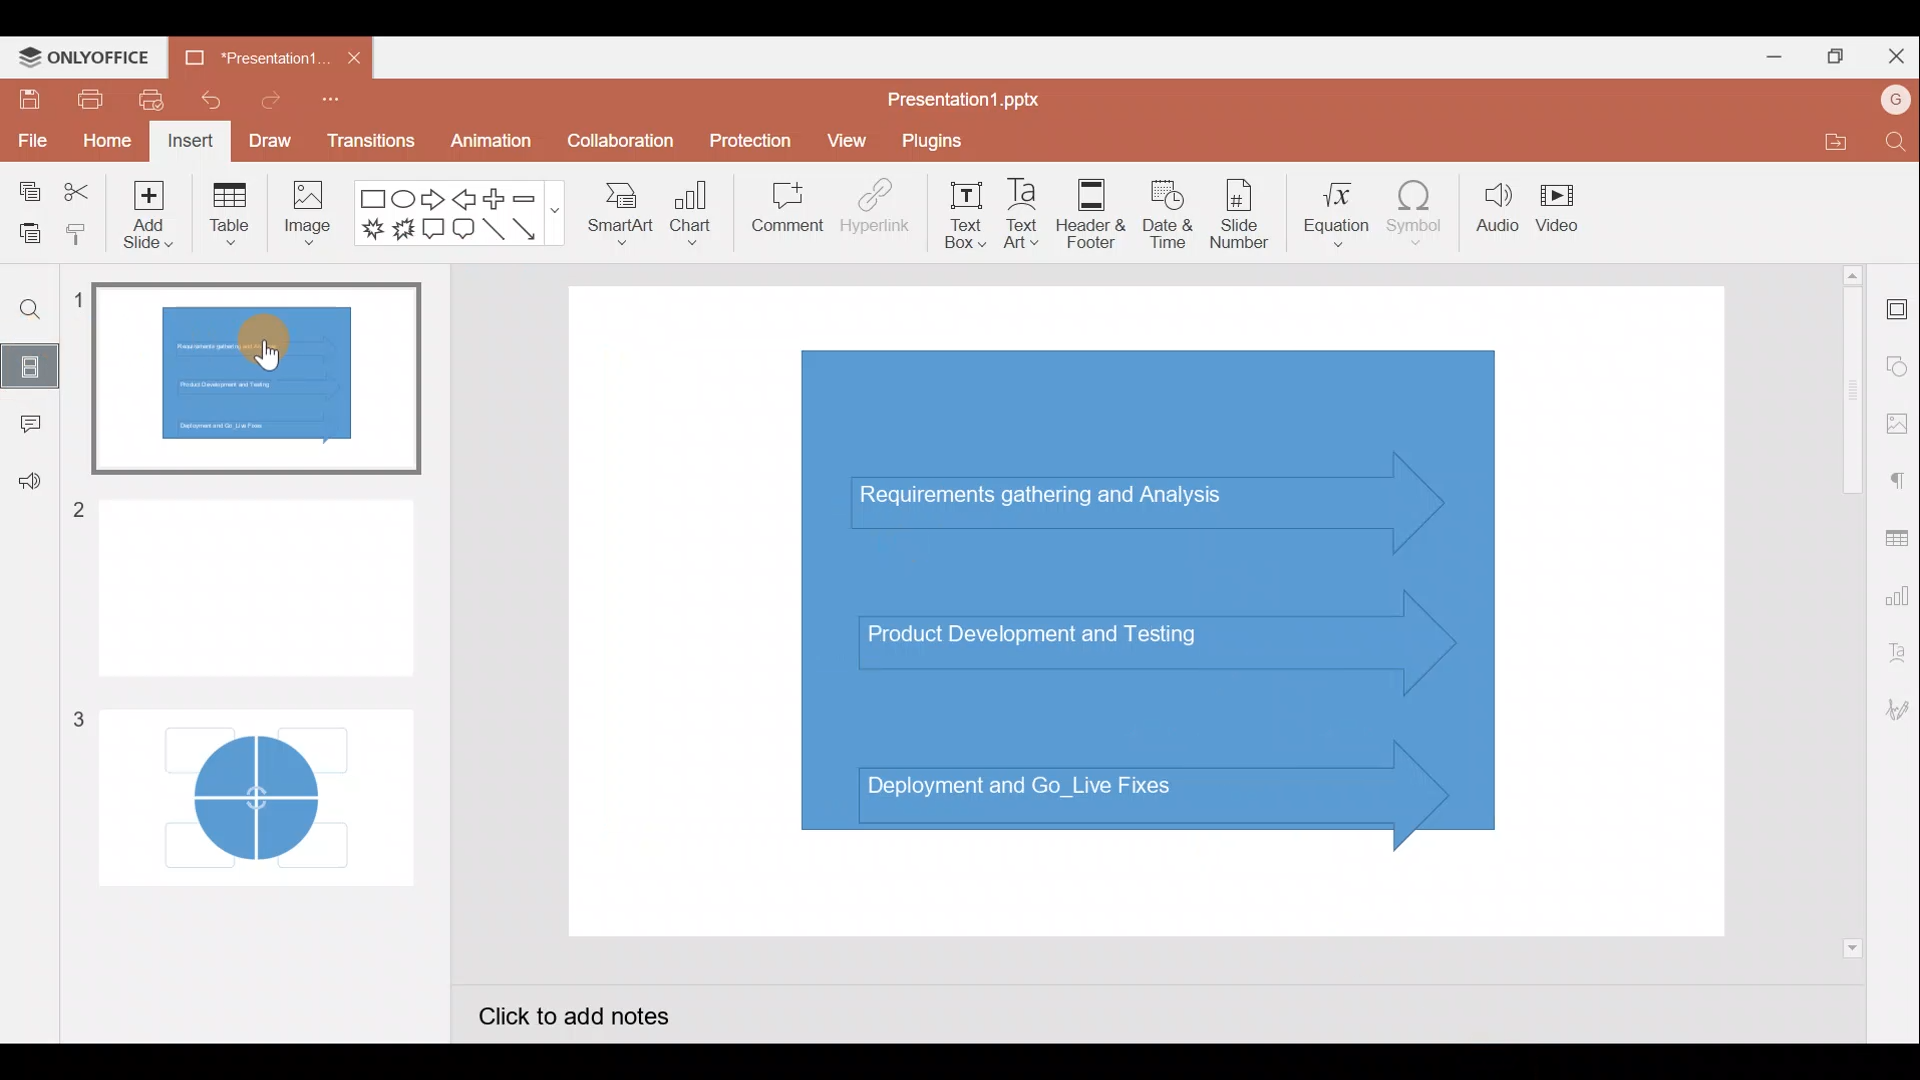  Describe the element at coordinates (402, 231) in the screenshot. I see `Explosion 2` at that location.